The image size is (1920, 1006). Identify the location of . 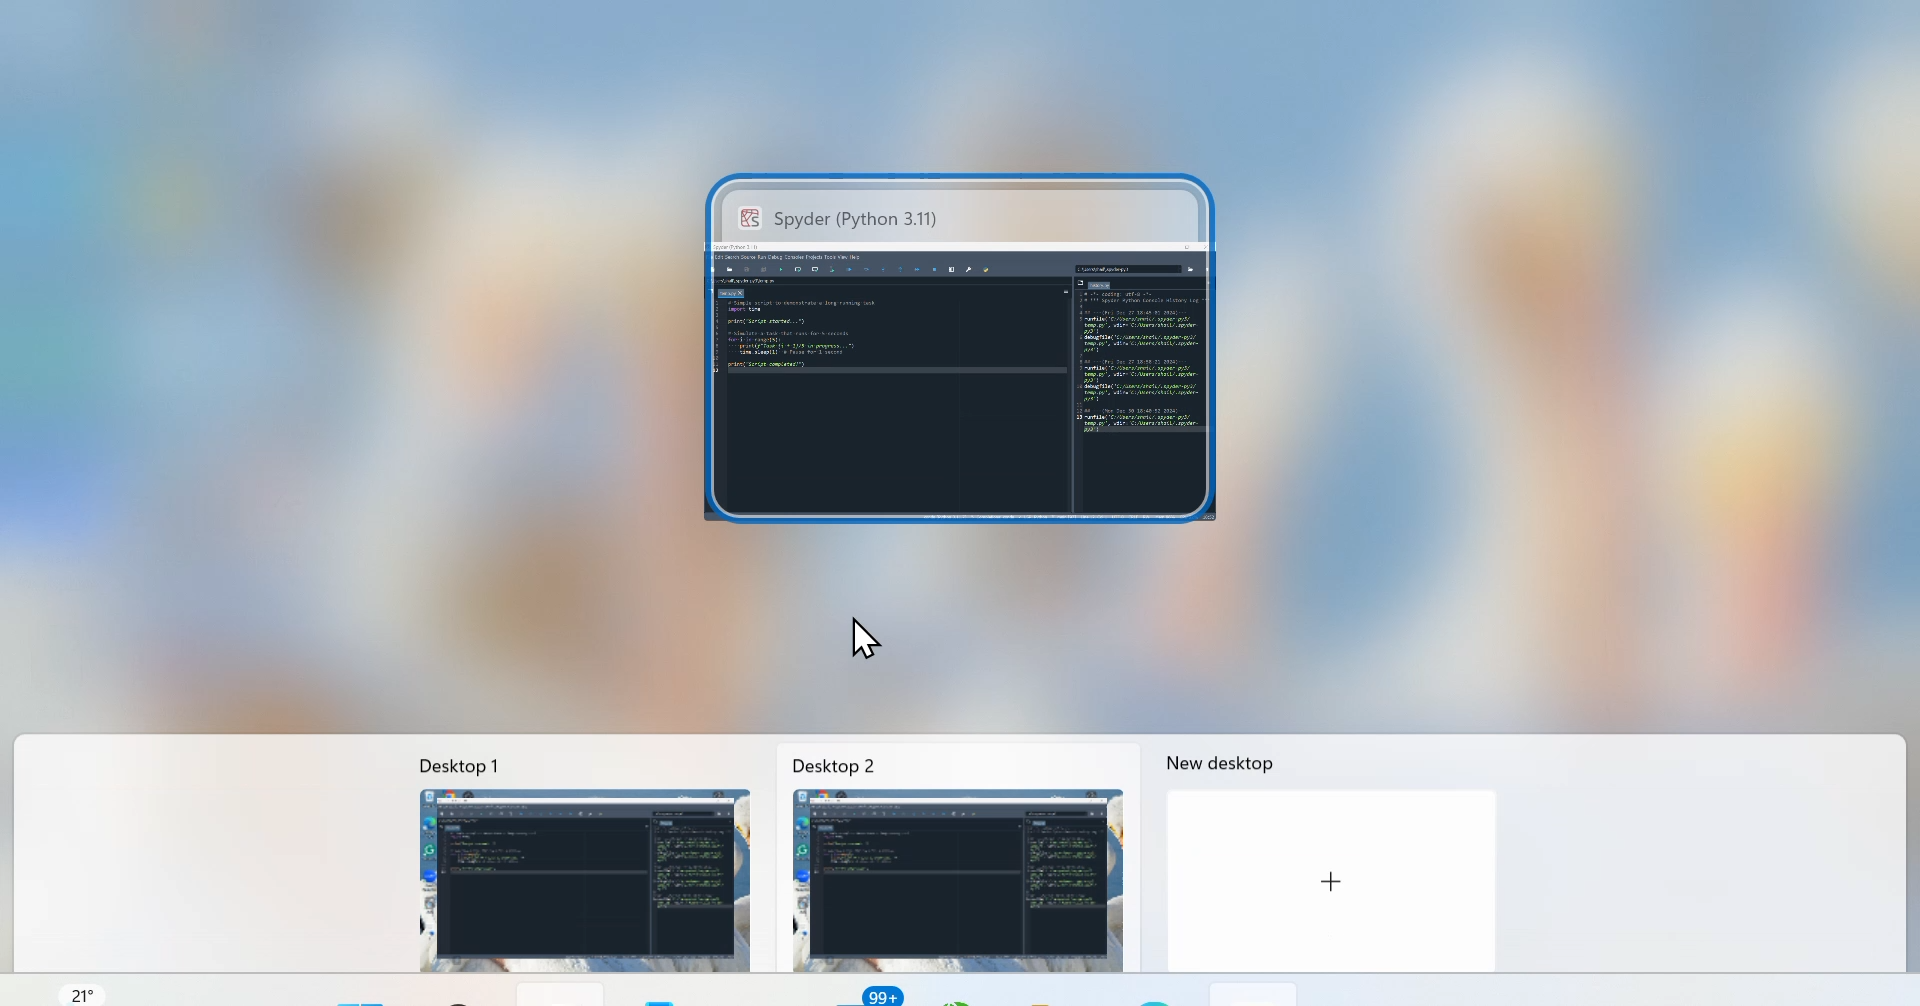
(1325, 884).